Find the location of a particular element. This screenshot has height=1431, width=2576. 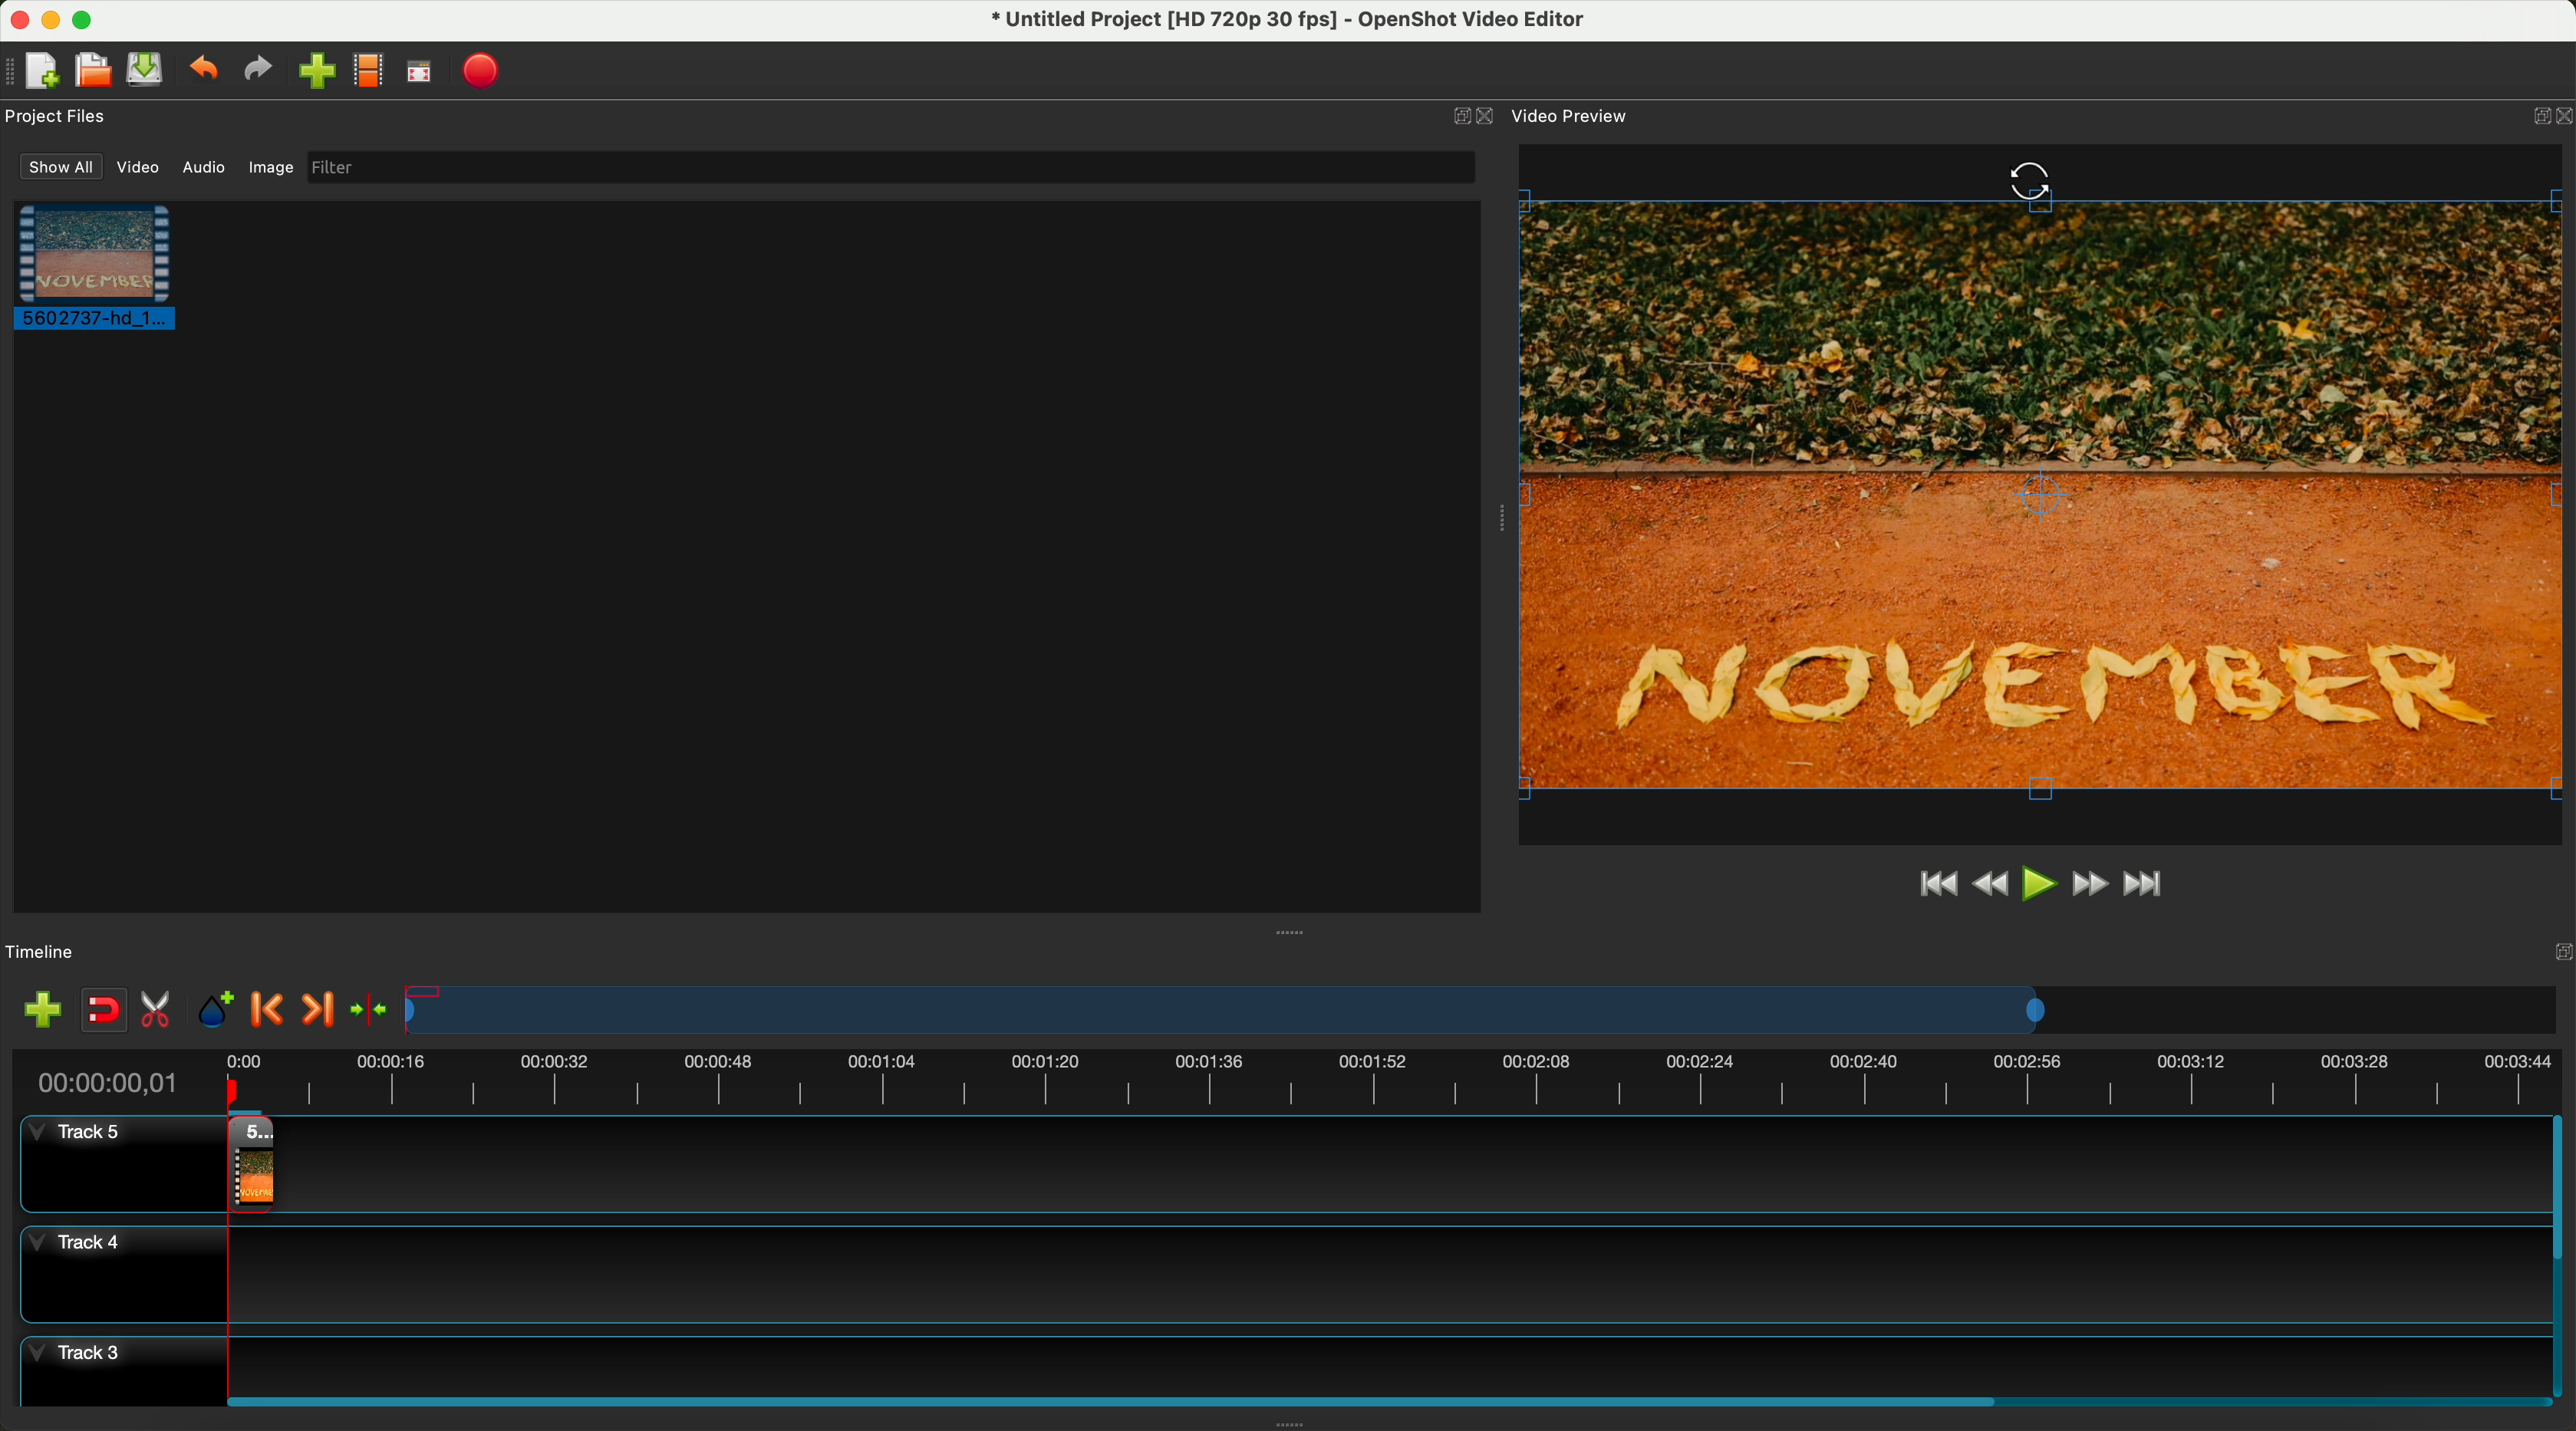

video preview is located at coordinates (2048, 487).